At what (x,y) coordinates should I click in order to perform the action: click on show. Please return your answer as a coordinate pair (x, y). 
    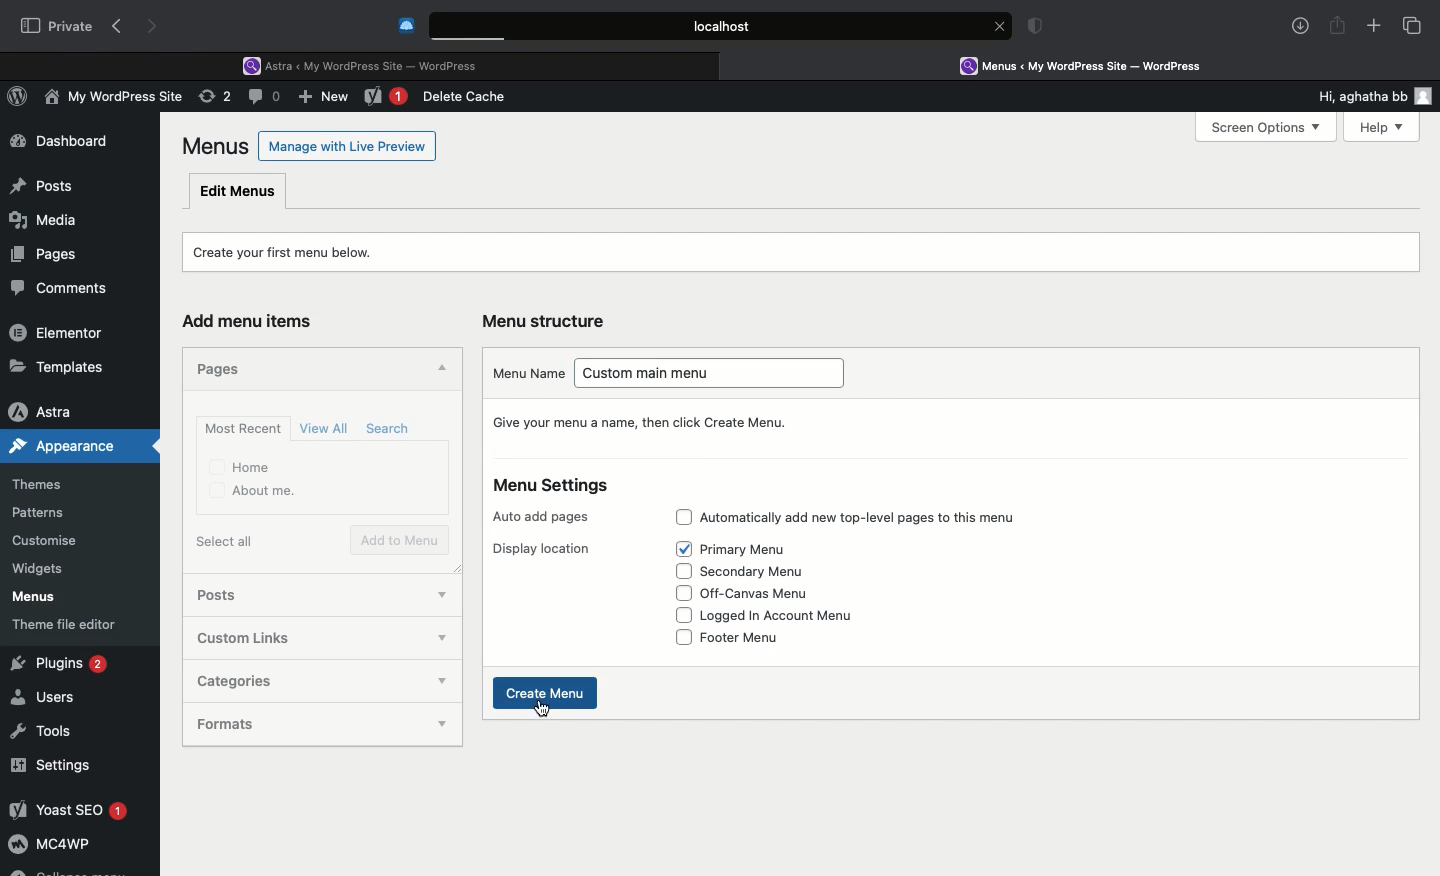
    Looking at the image, I should click on (447, 728).